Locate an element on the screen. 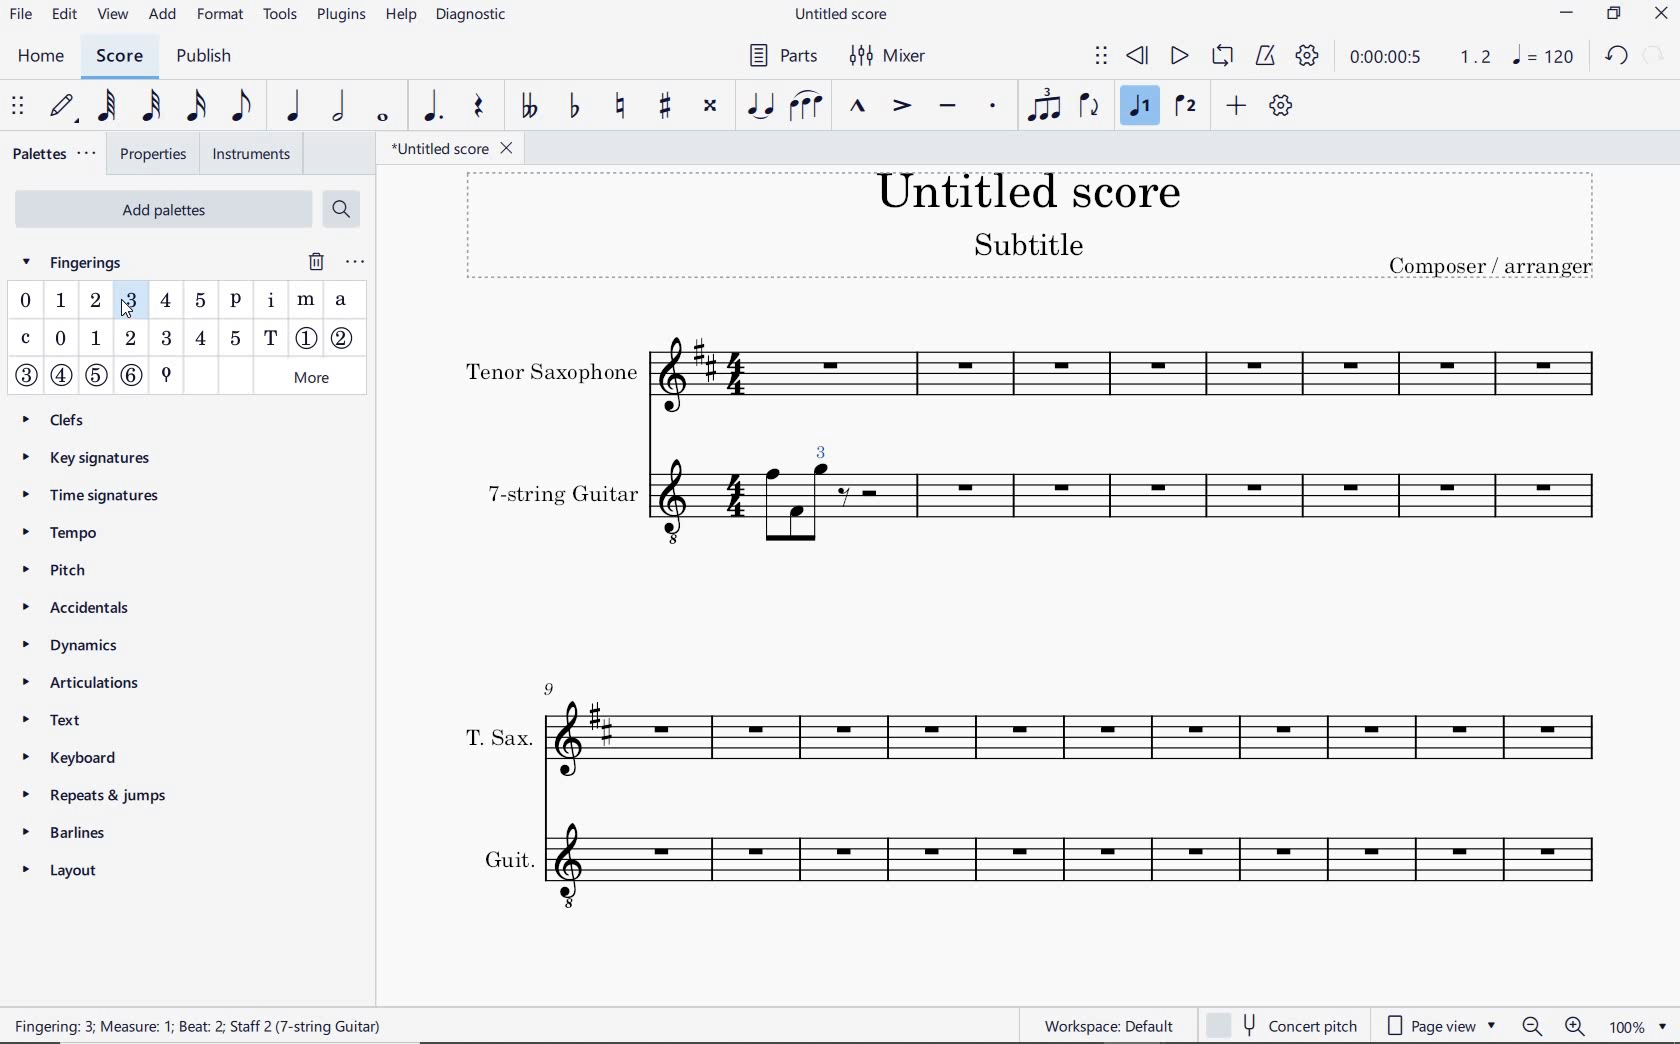 Image resolution: width=1680 pixels, height=1044 pixels. FILE NAME is located at coordinates (843, 16).